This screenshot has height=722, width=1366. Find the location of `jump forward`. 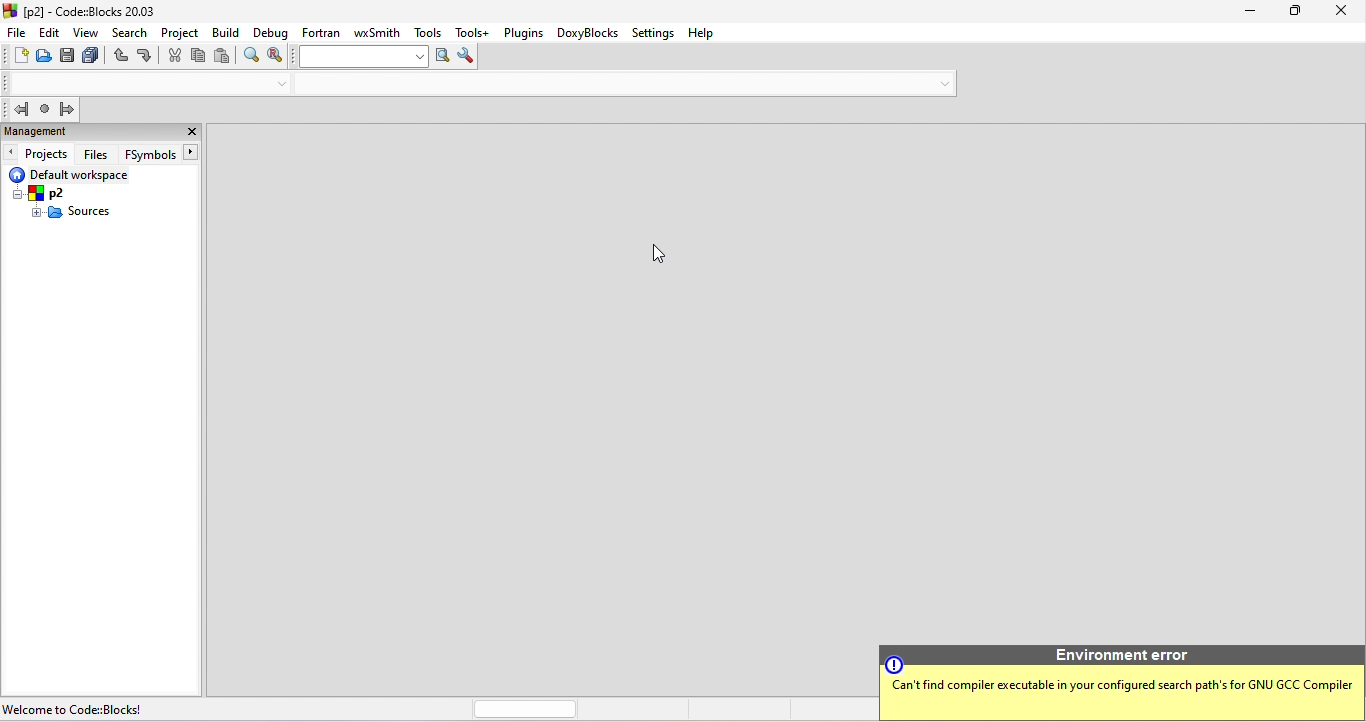

jump forward is located at coordinates (71, 107).